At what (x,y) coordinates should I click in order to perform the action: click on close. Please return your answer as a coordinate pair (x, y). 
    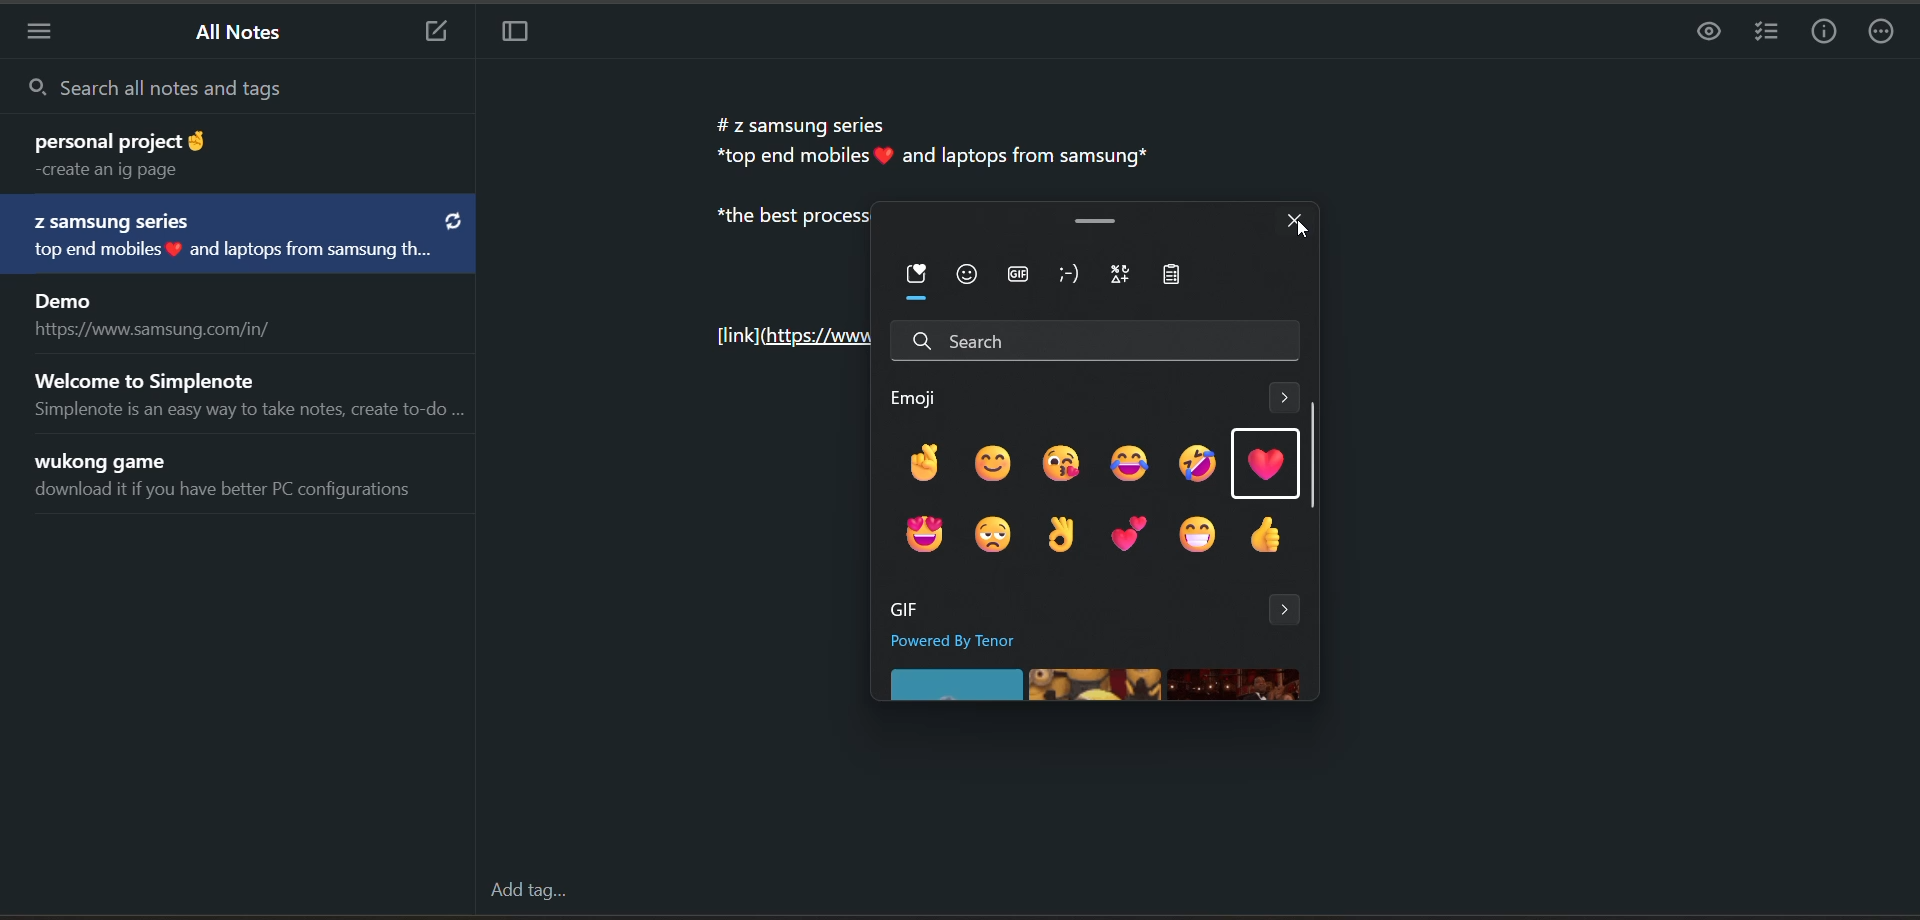
    Looking at the image, I should click on (1297, 219).